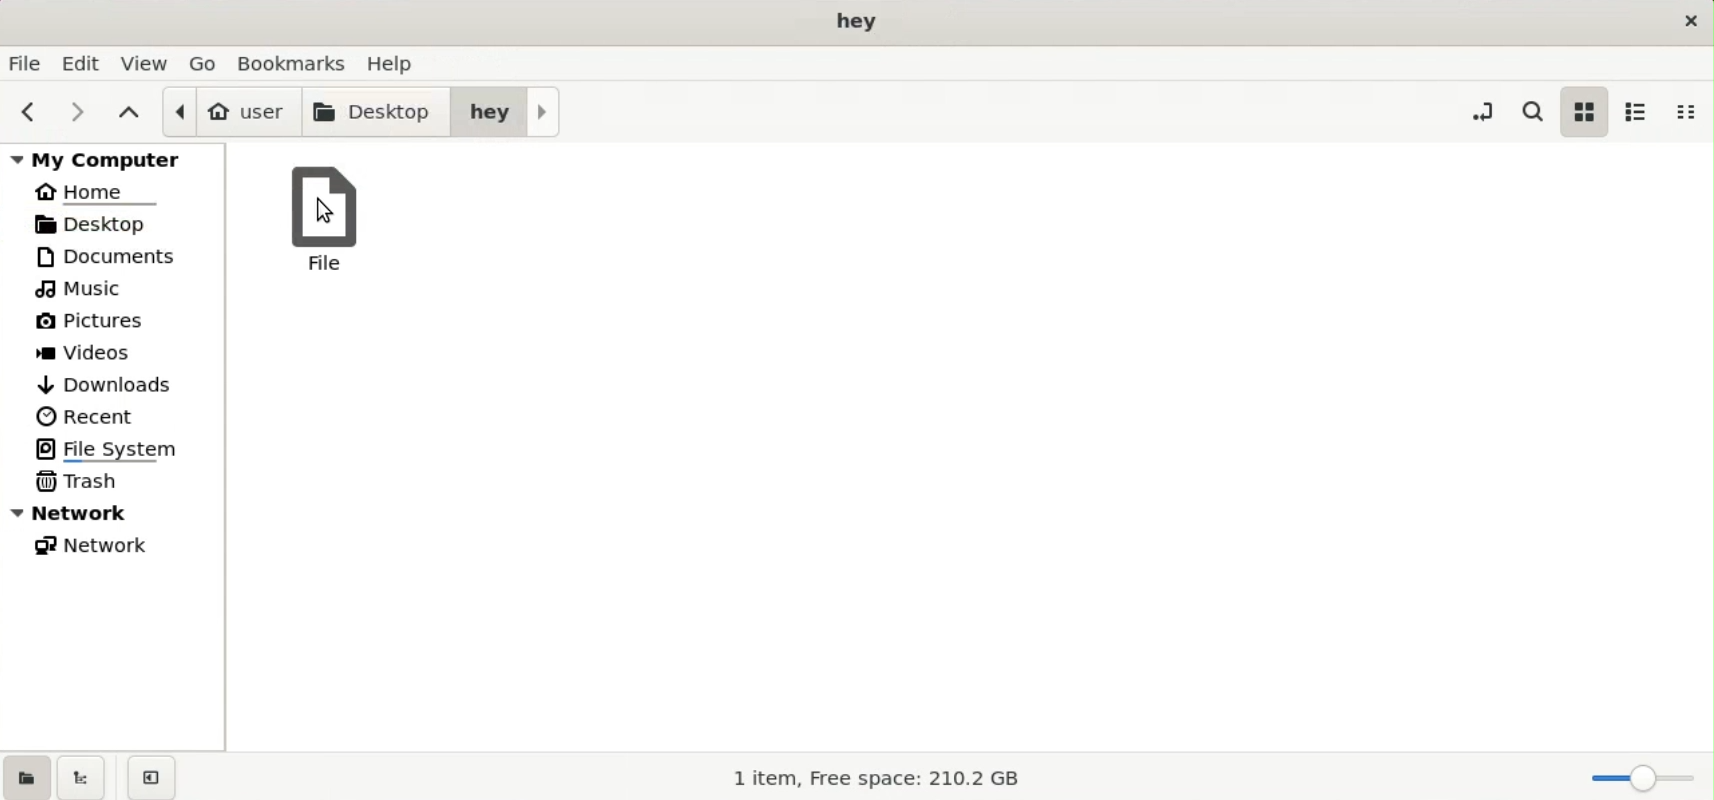 This screenshot has width=1714, height=800. Describe the element at coordinates (1537, 111) in the screenshot. I see `search` at that location.